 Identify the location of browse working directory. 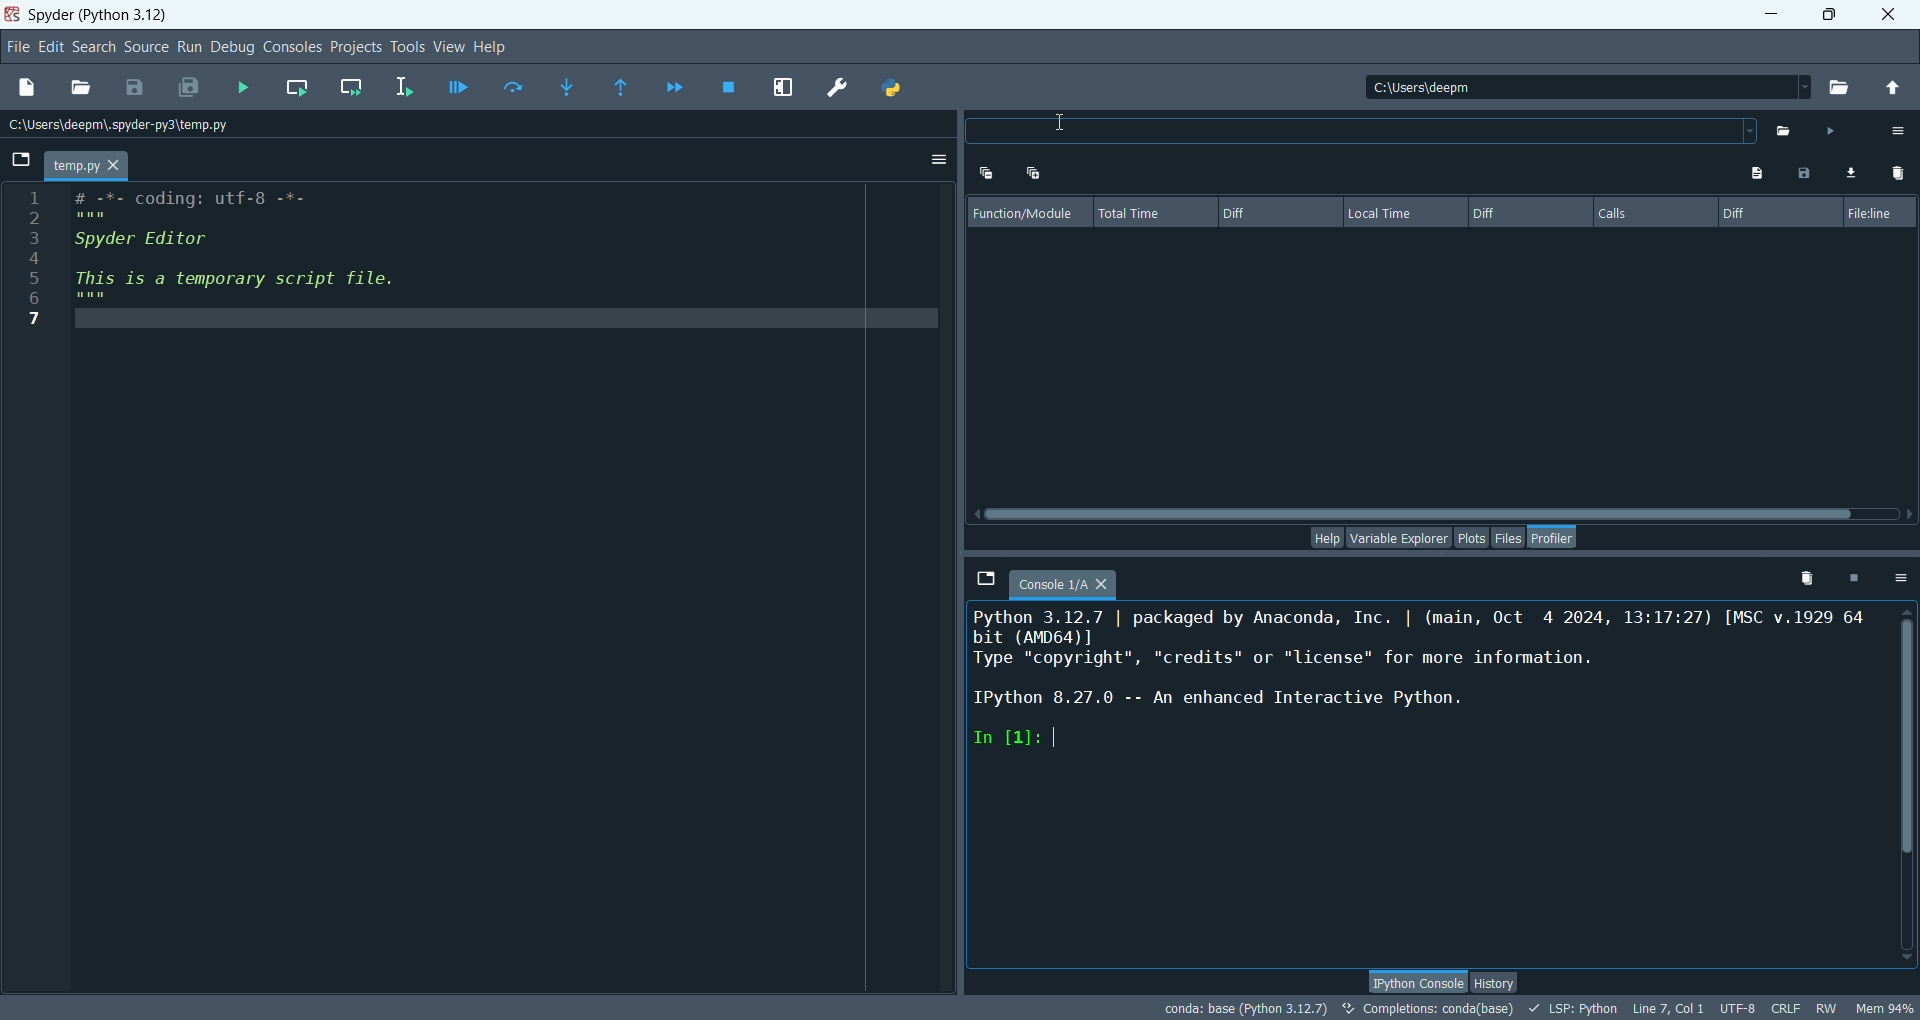
(1844, 86).